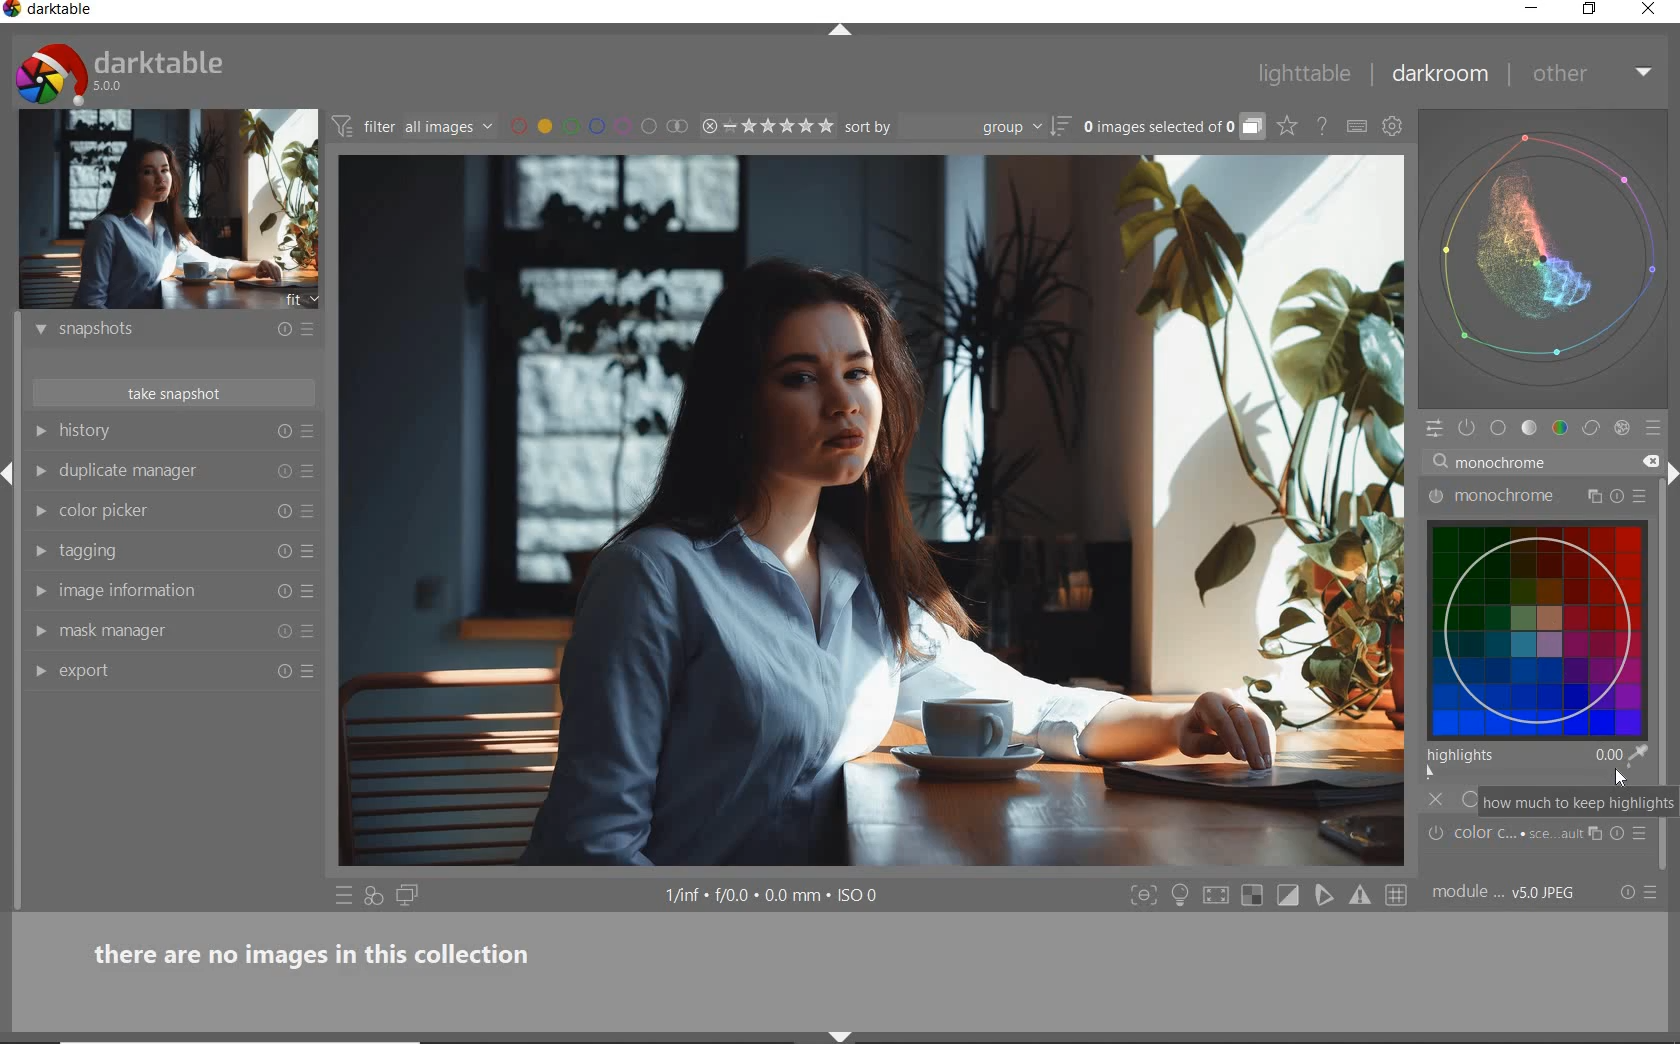 This screenshot has height=1044, width=1680. I want to click on set keyboard shortcuts, so click(1357, 126).